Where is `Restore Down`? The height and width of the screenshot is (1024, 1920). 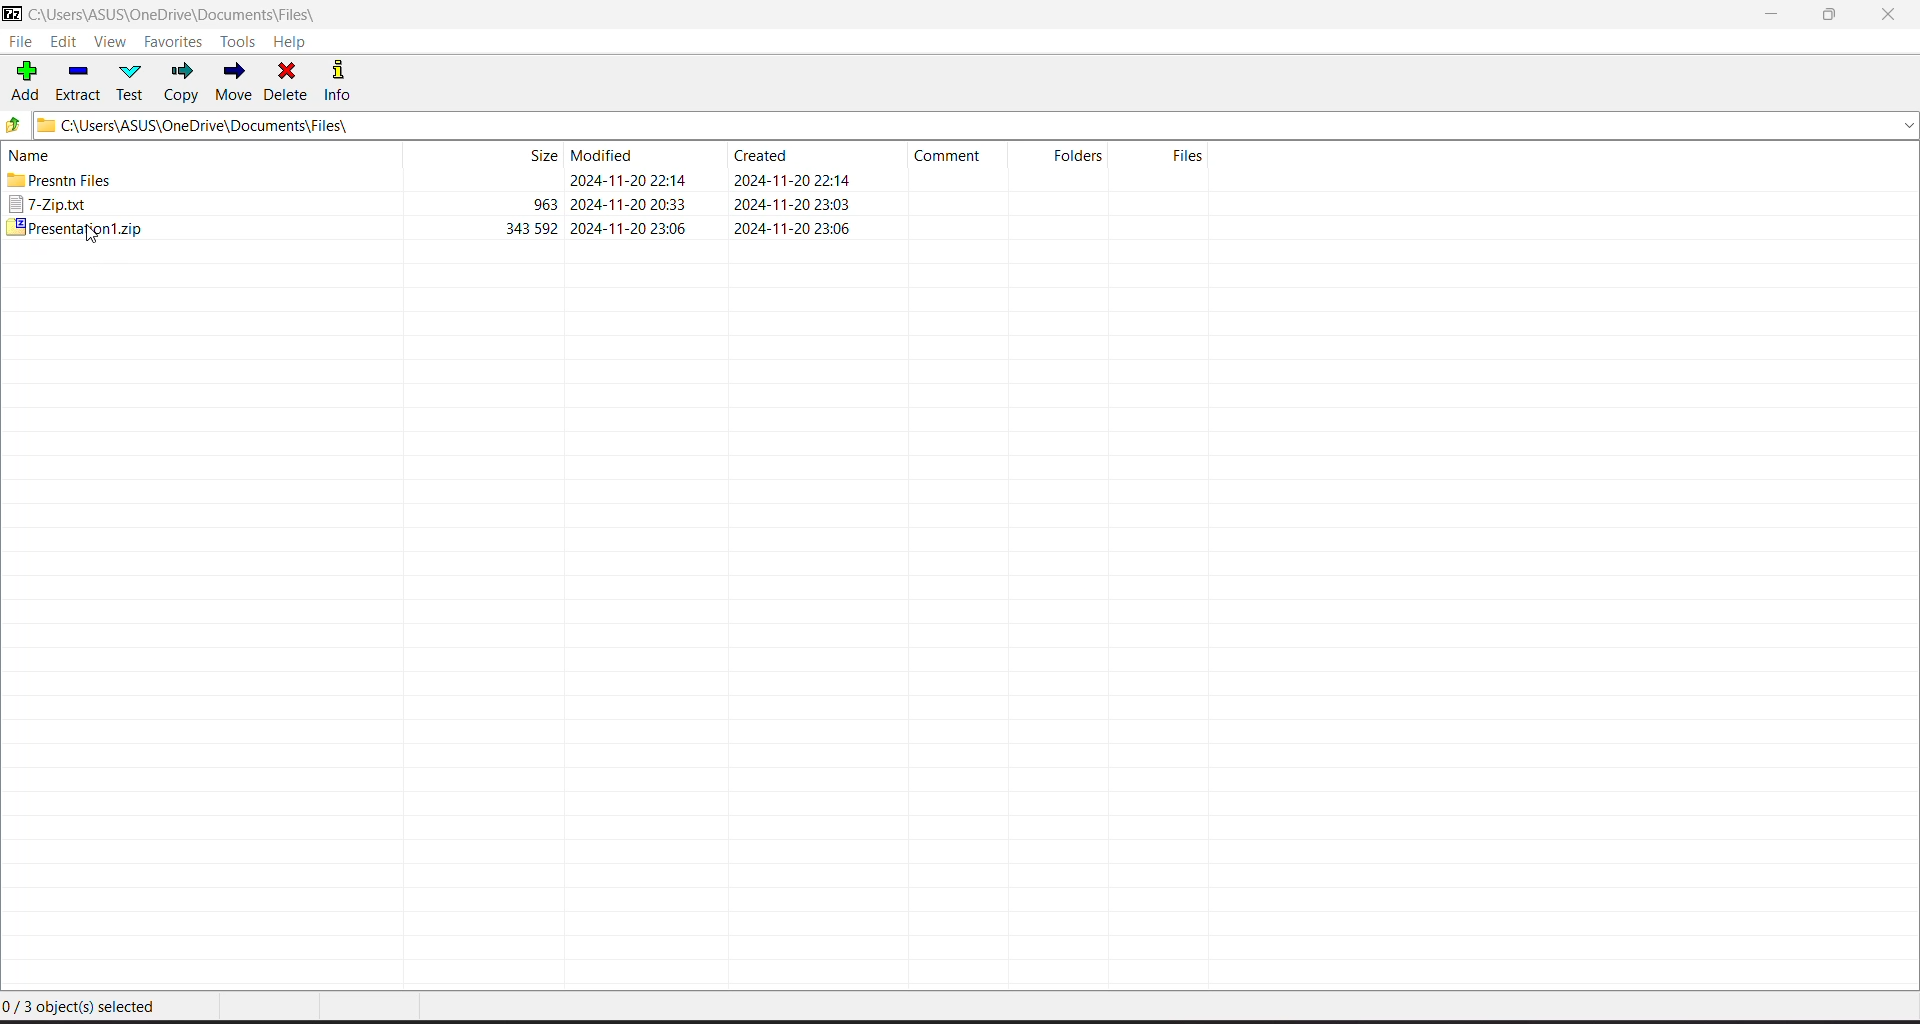 Restore Down is located at coordinates (1831, 15).